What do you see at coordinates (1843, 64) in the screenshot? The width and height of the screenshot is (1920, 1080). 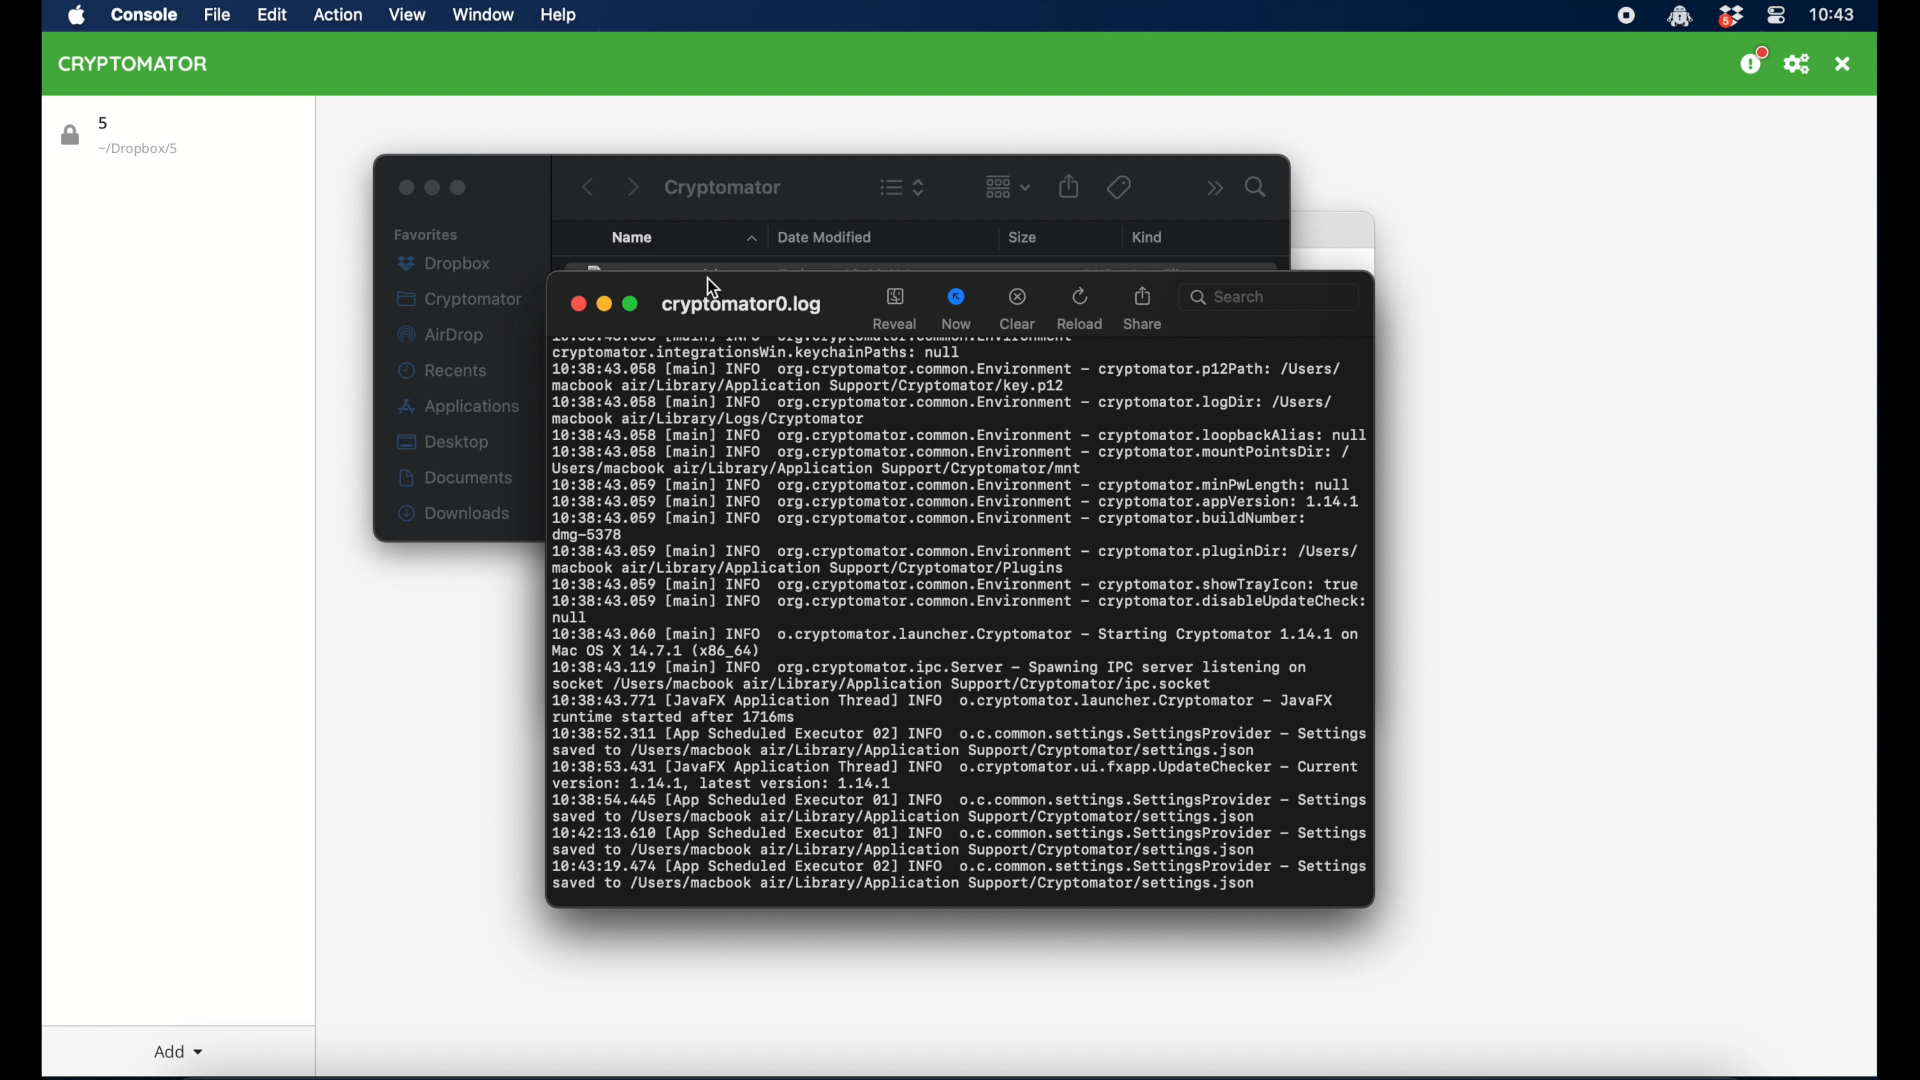 I see `close` at bounding box center [1843, 64].